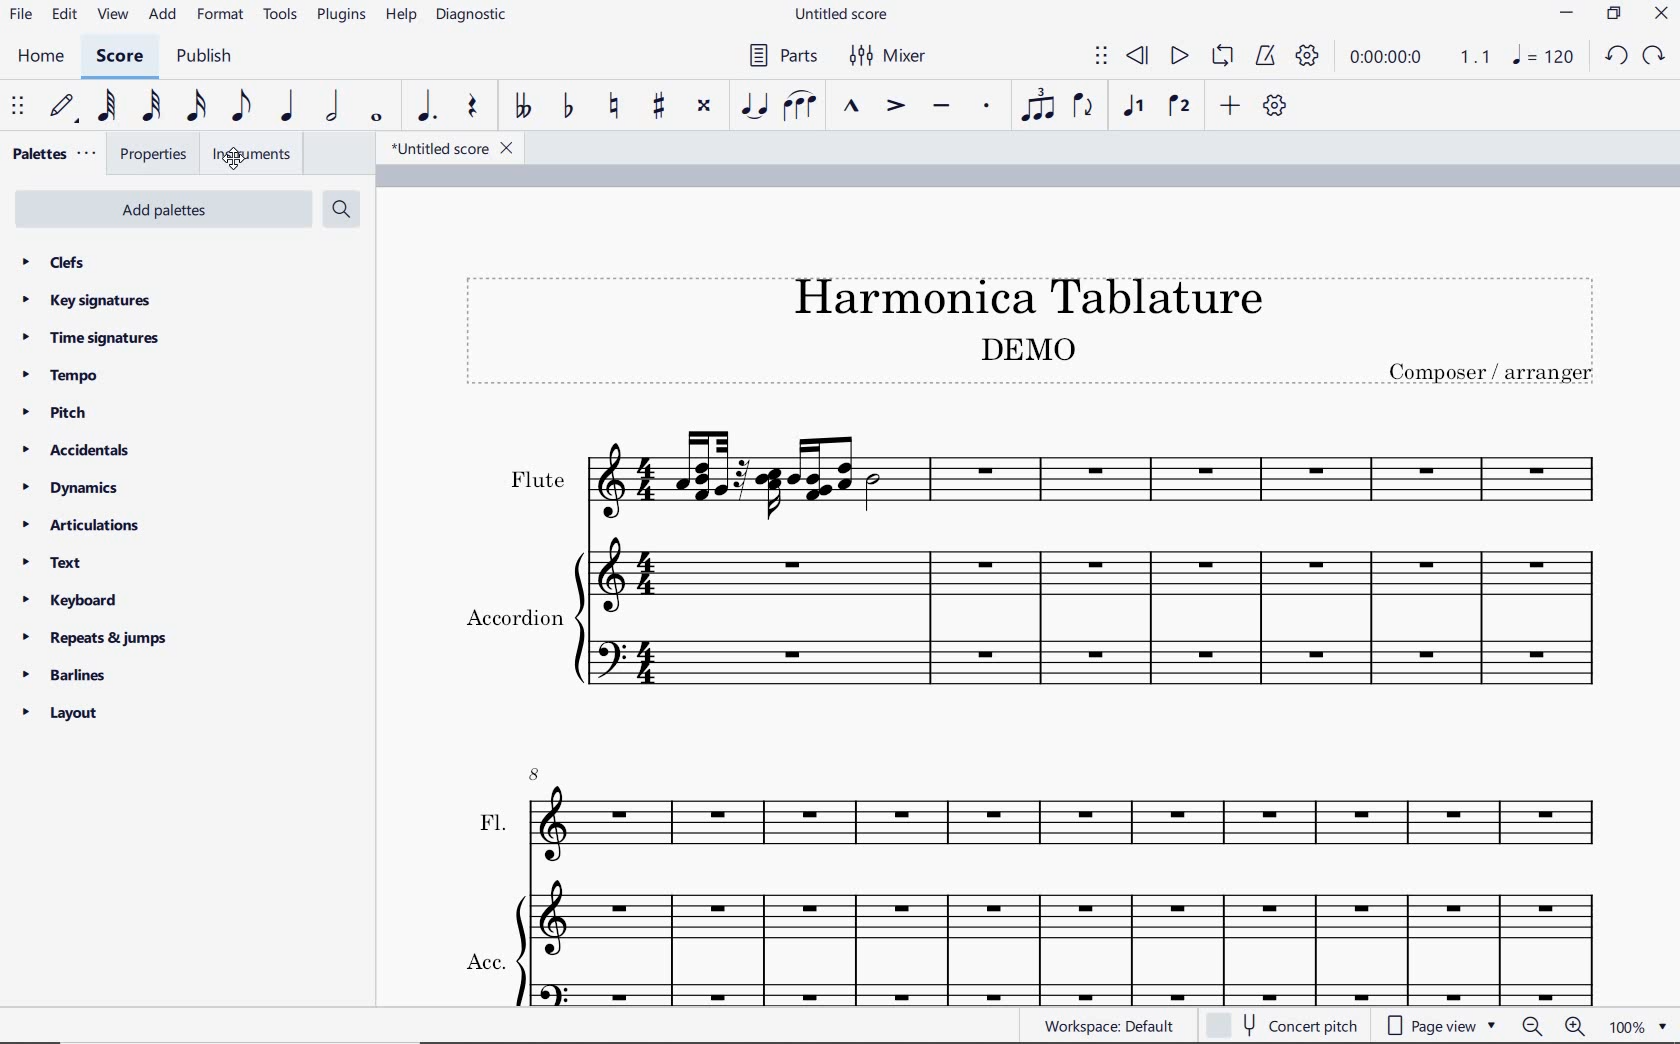 Image resolution: width=1680 pixels, height=1044 pixels. What do you see at coordinates (63, 262) in the screenshot?
I see `clefs` at bounding box center [63, 262].